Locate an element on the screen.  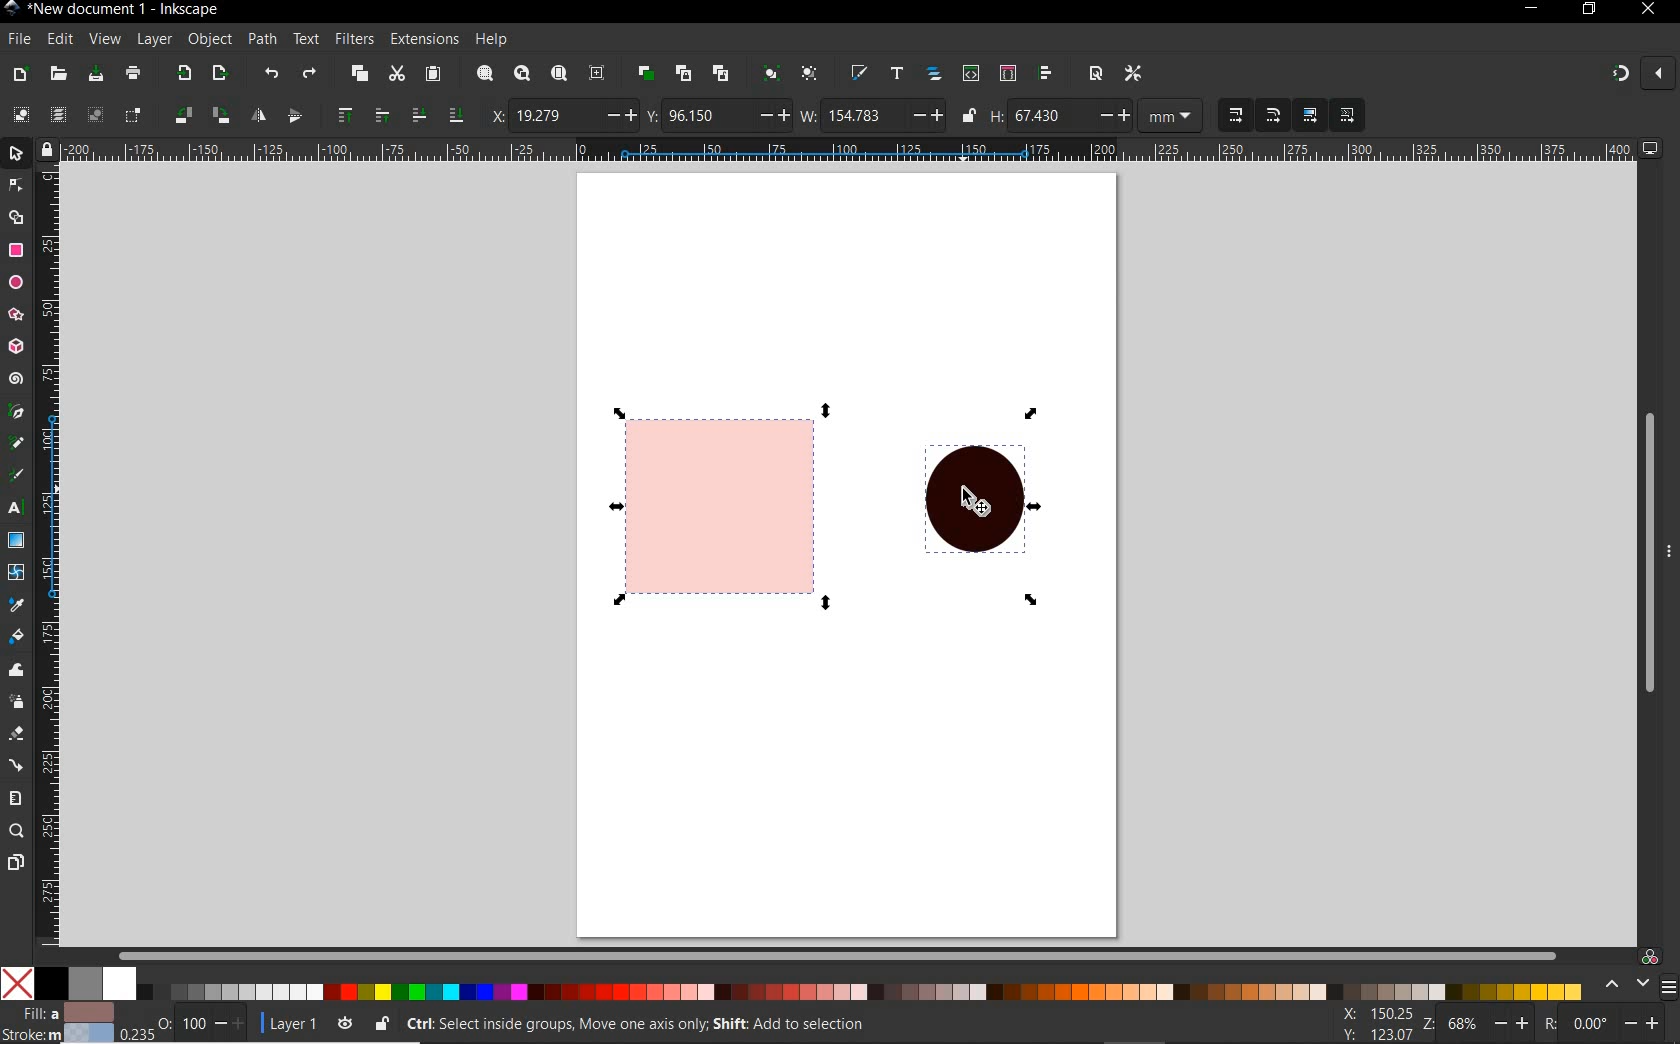
unlink clone is located at coordinates (724, 72).